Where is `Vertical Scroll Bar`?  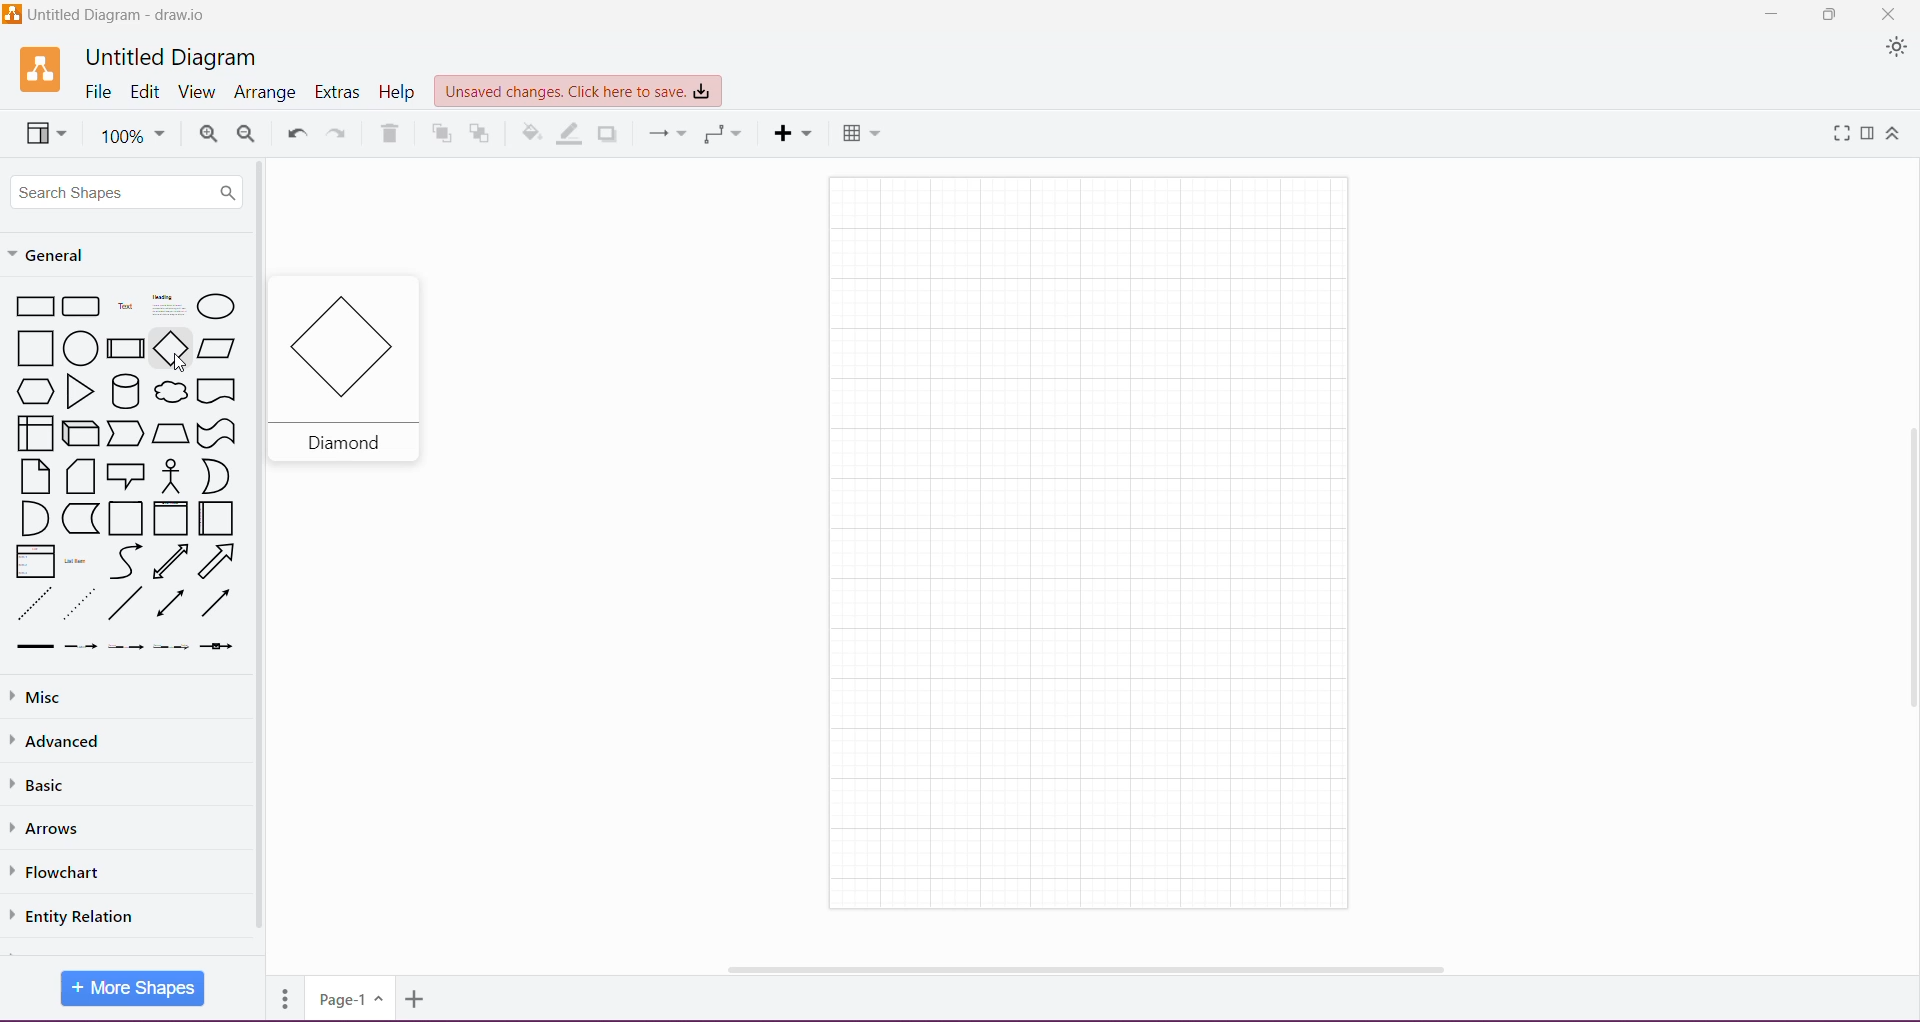
Vertical Scroll Bar is located at coordinates (259, 548).